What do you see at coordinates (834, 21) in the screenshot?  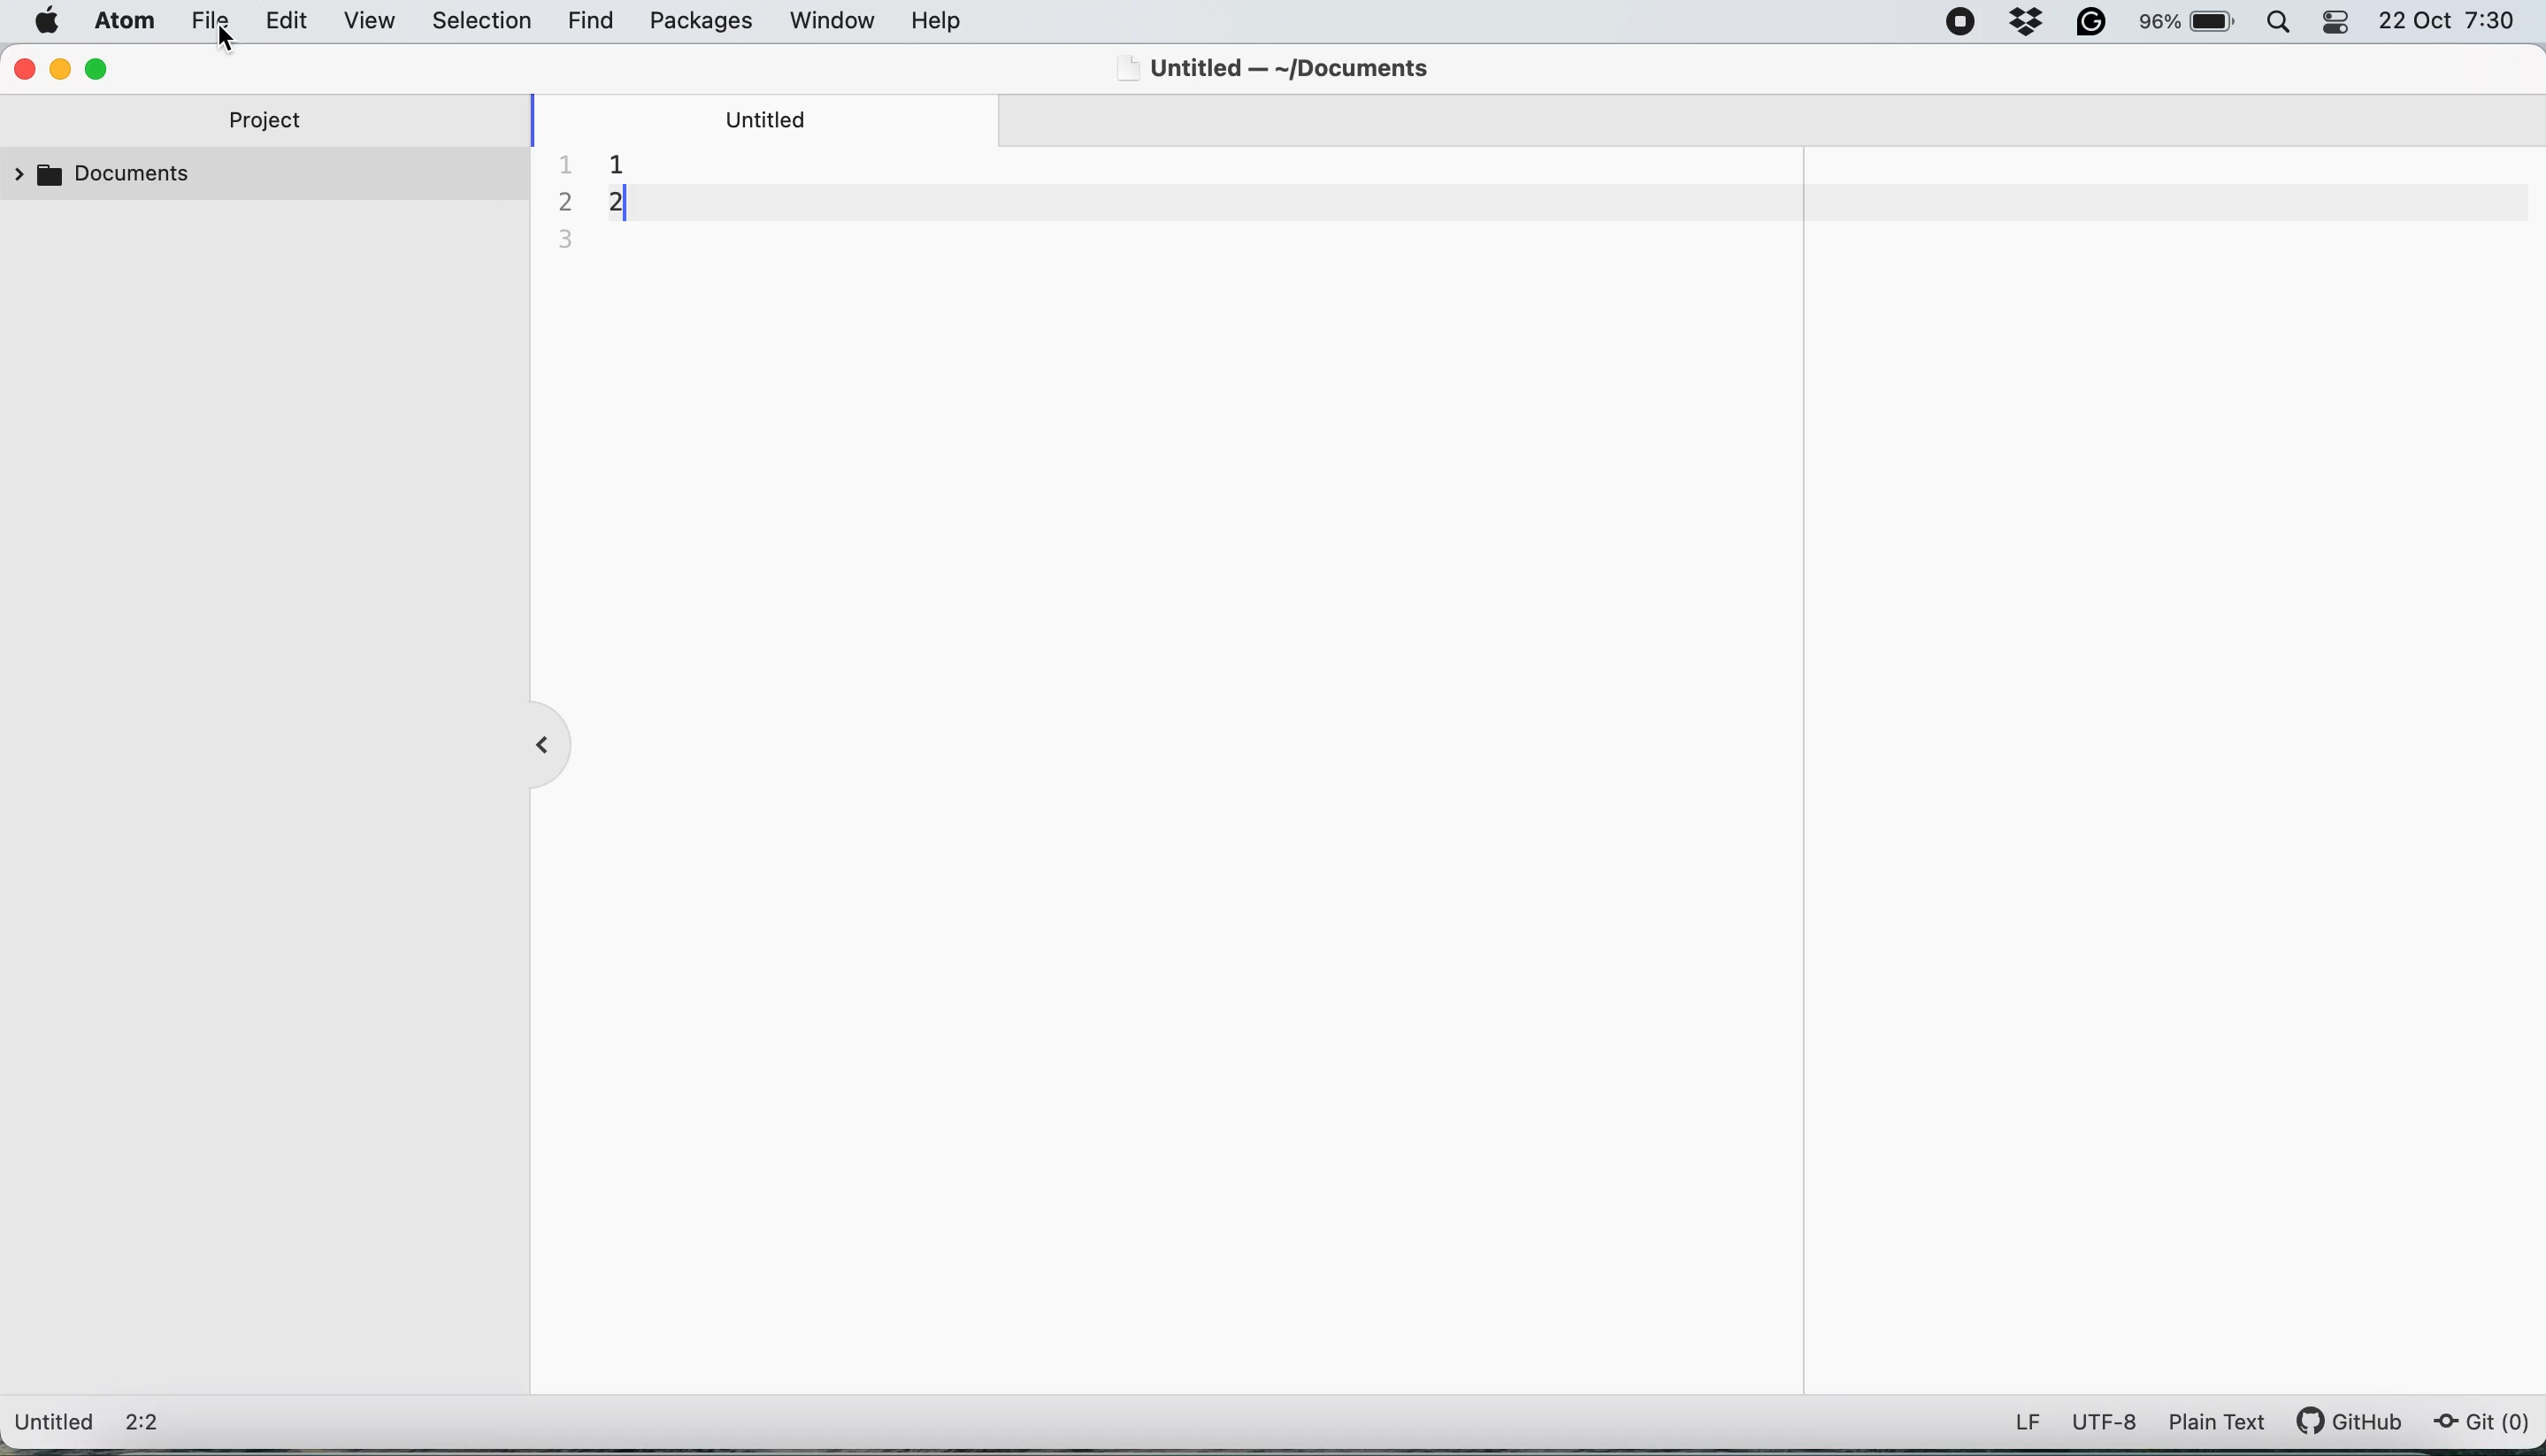 I see `window` at bounding box center [834, 21].